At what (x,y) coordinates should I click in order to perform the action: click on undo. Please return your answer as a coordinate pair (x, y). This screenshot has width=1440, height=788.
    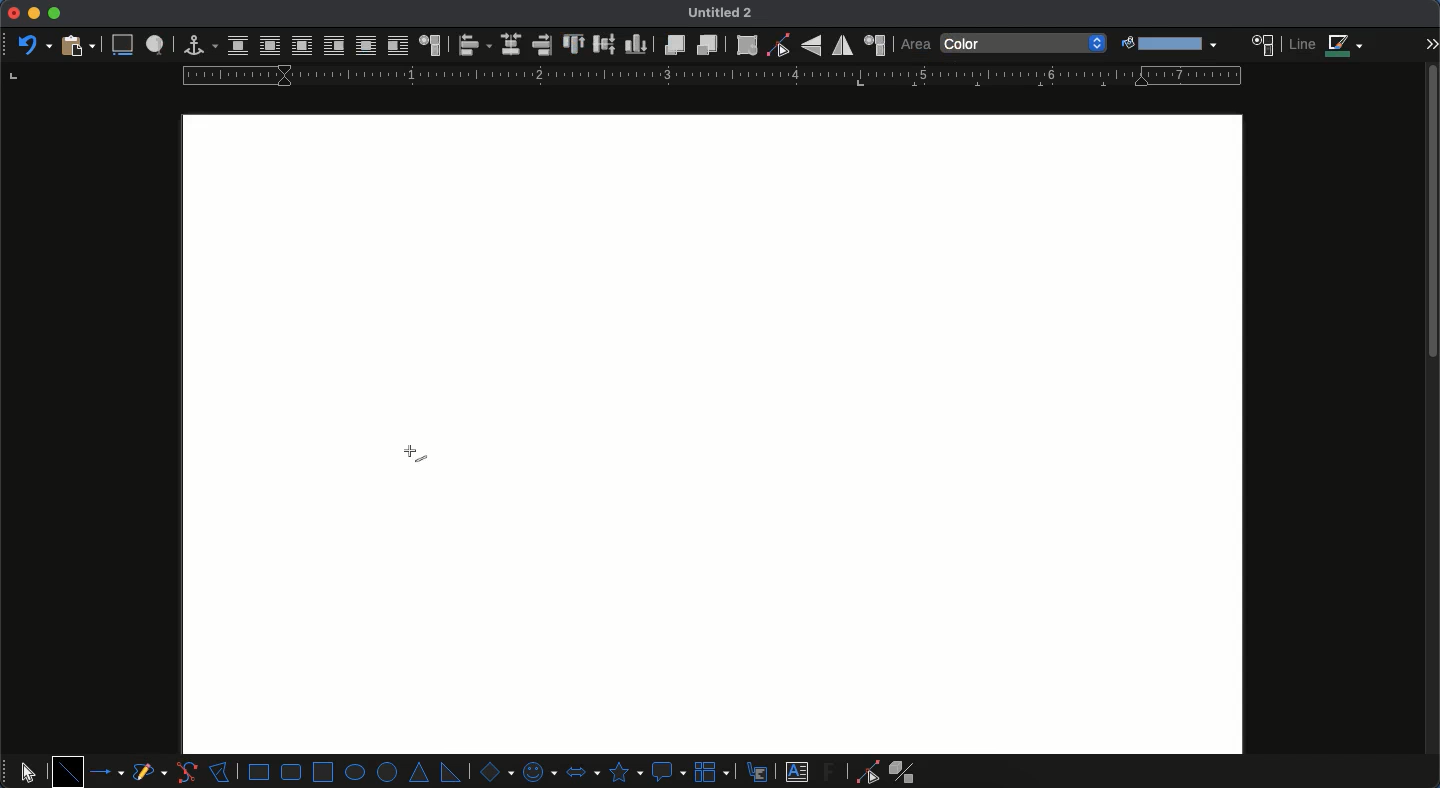
    Looking at the image, I should click on (33, 43).